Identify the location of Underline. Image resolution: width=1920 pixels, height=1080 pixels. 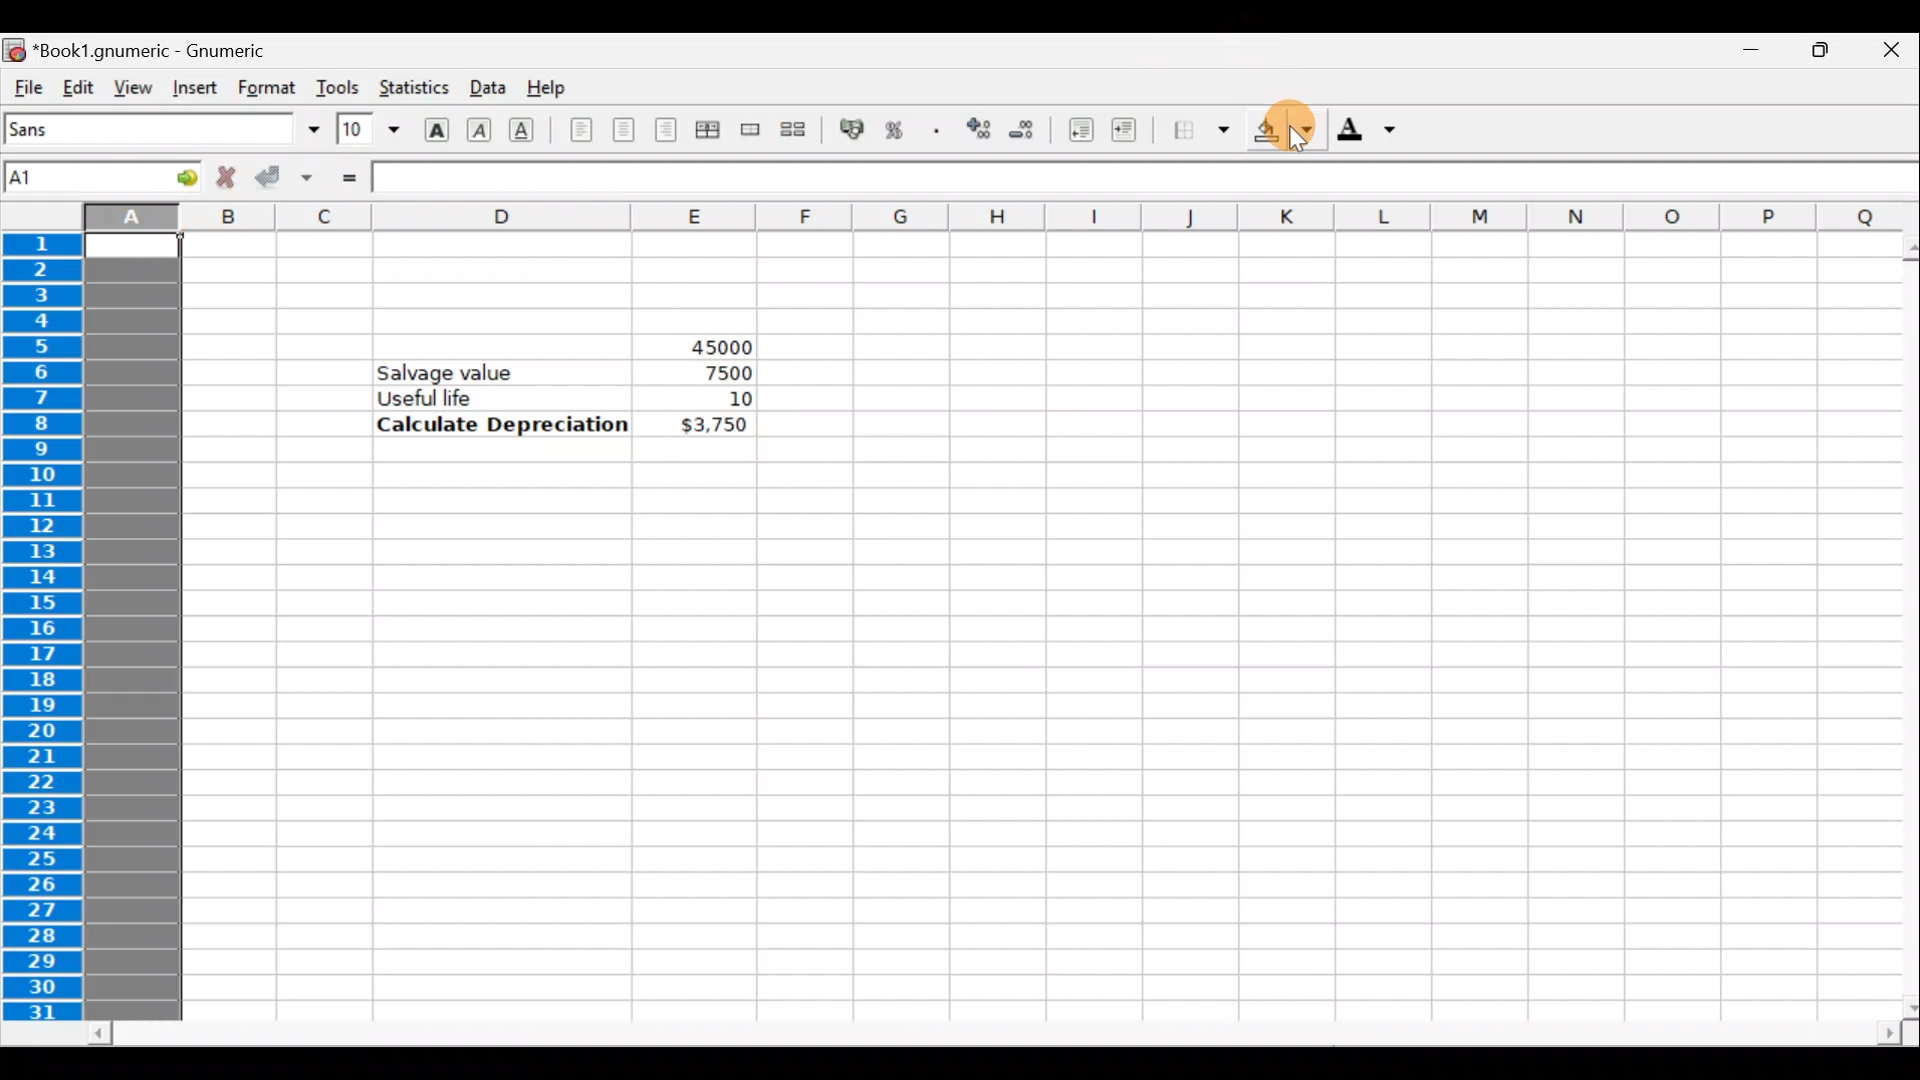
(530, 130).